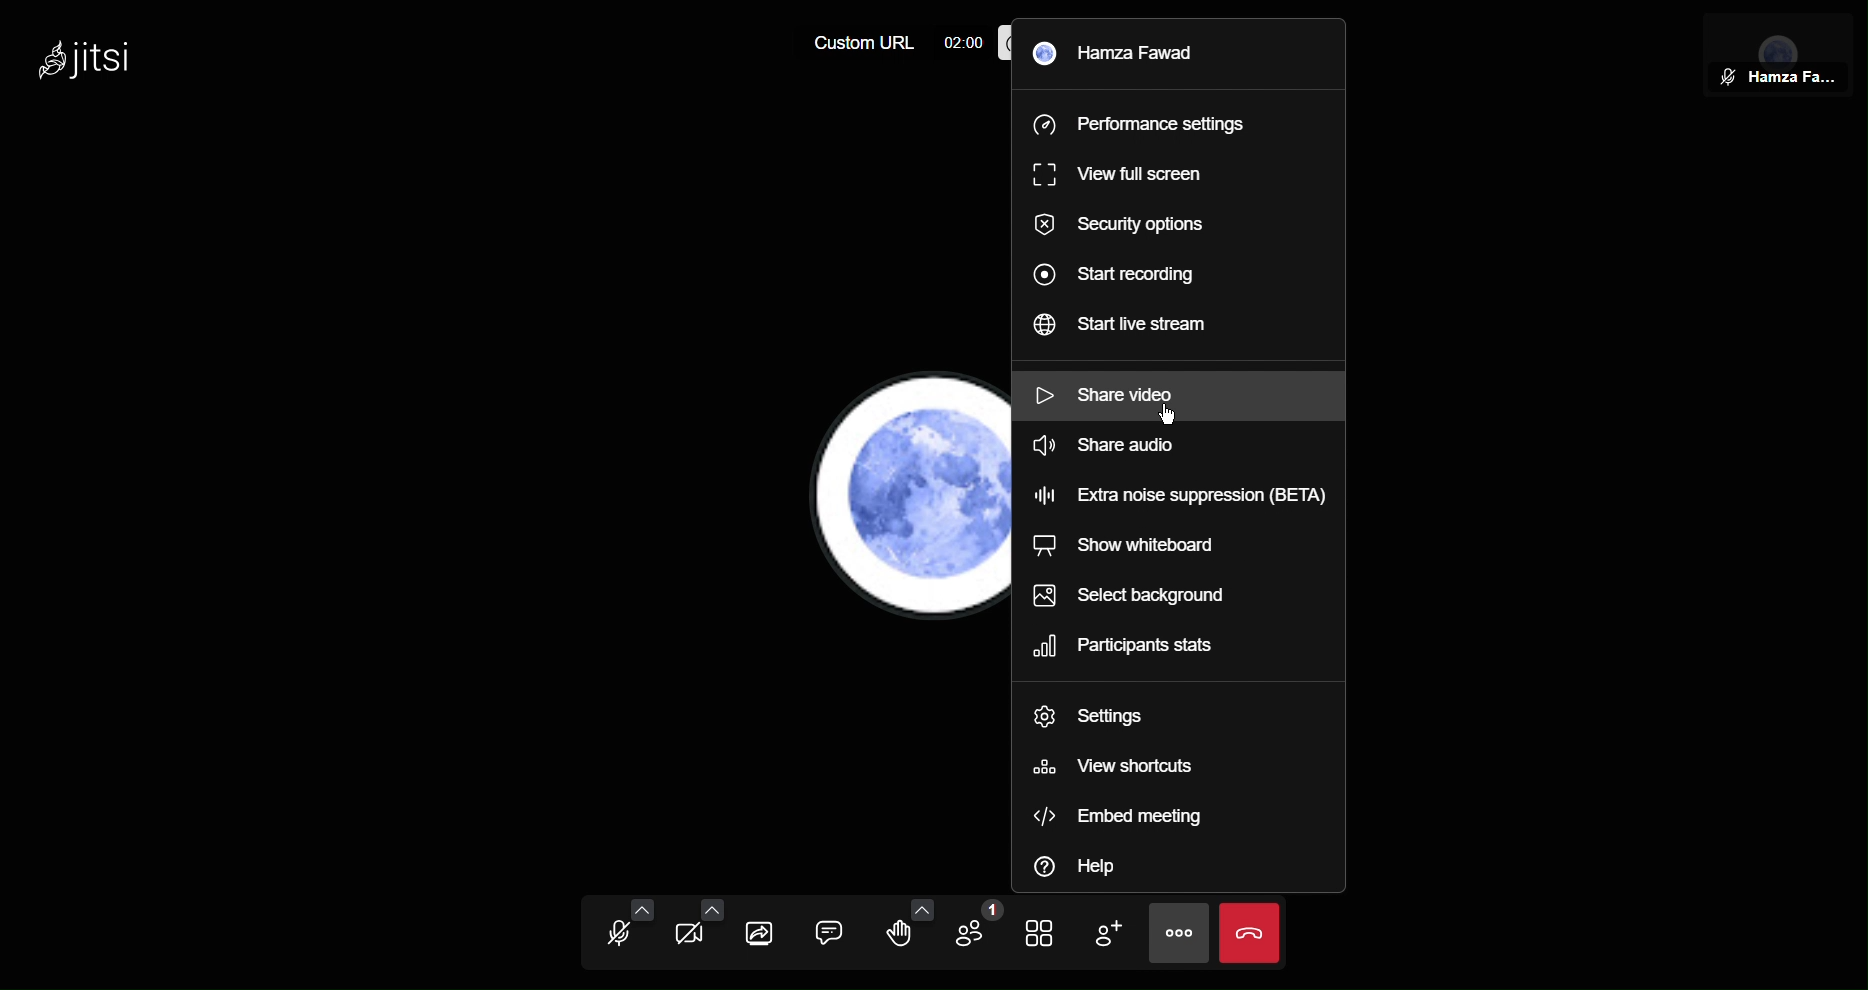  I want to click on Close, so click(1251, 931).